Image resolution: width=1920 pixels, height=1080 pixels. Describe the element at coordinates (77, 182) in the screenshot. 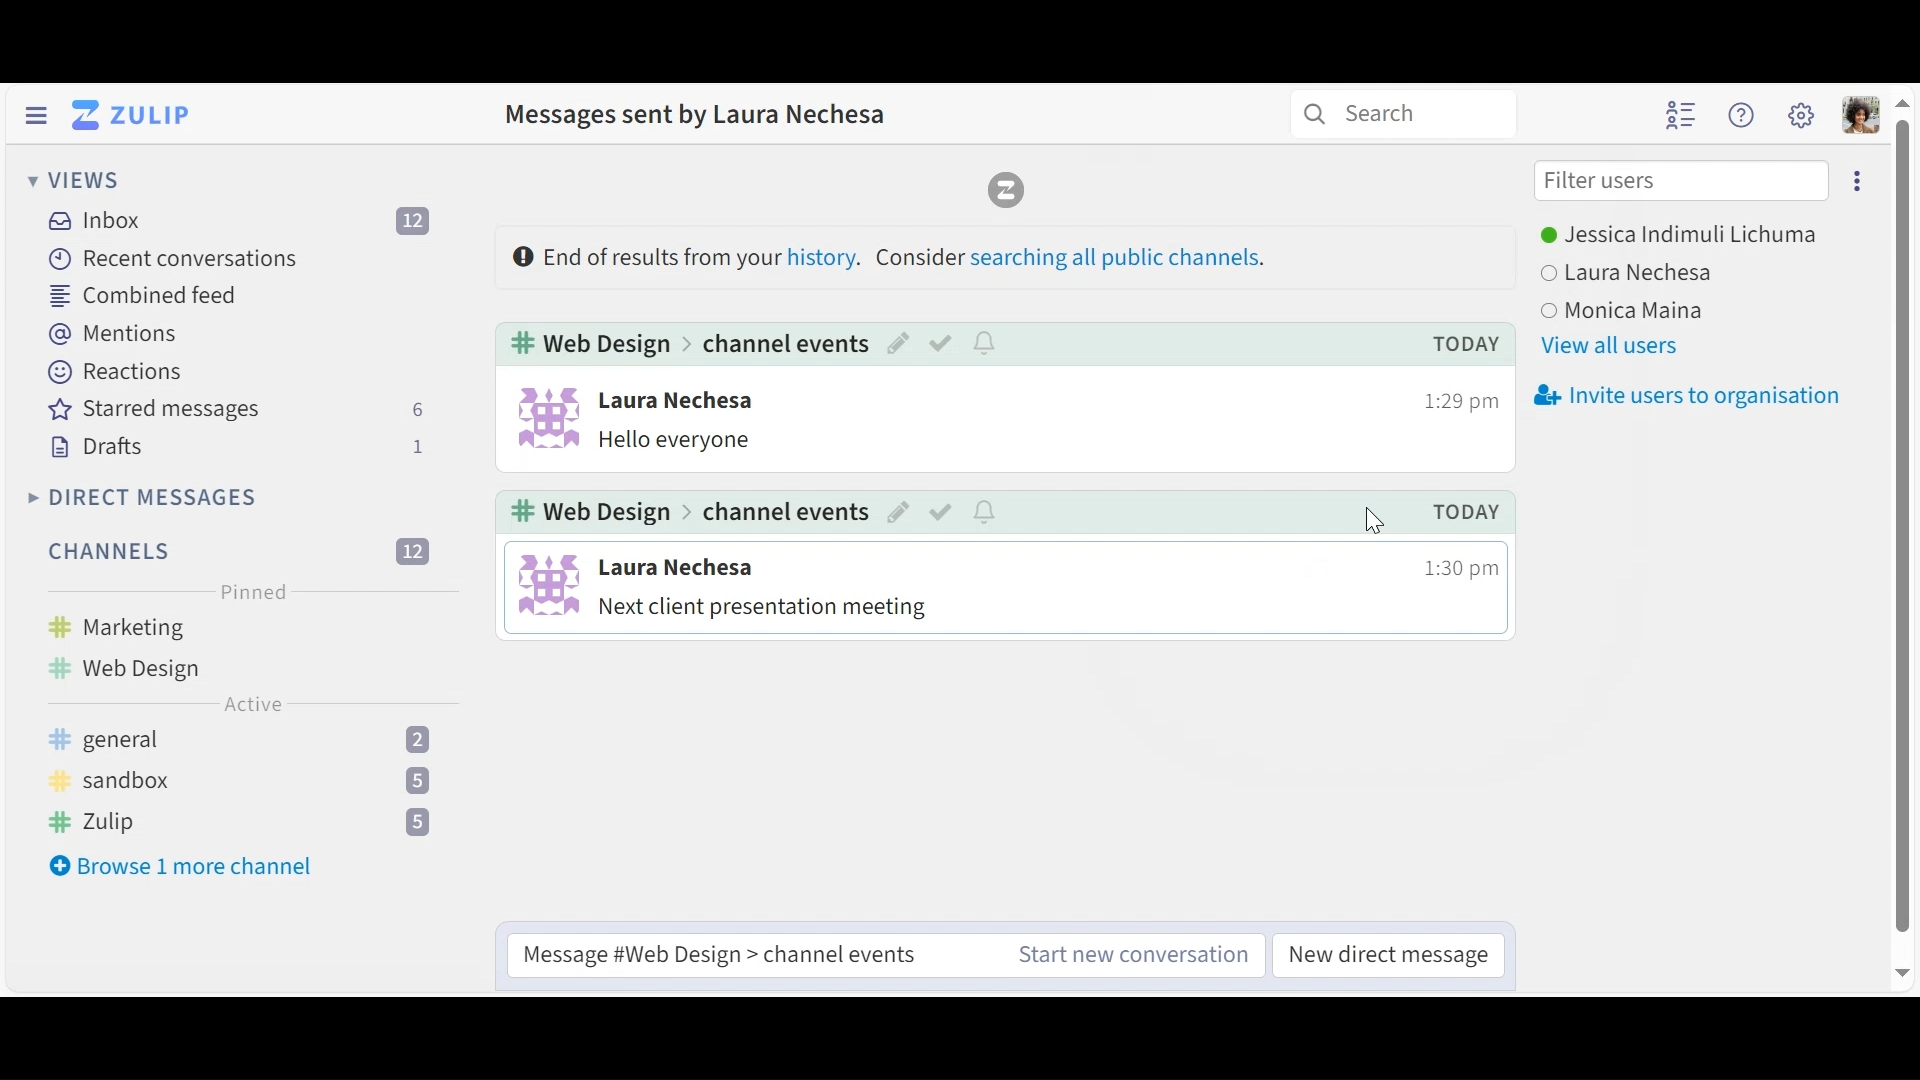

I see `Views` at that location.